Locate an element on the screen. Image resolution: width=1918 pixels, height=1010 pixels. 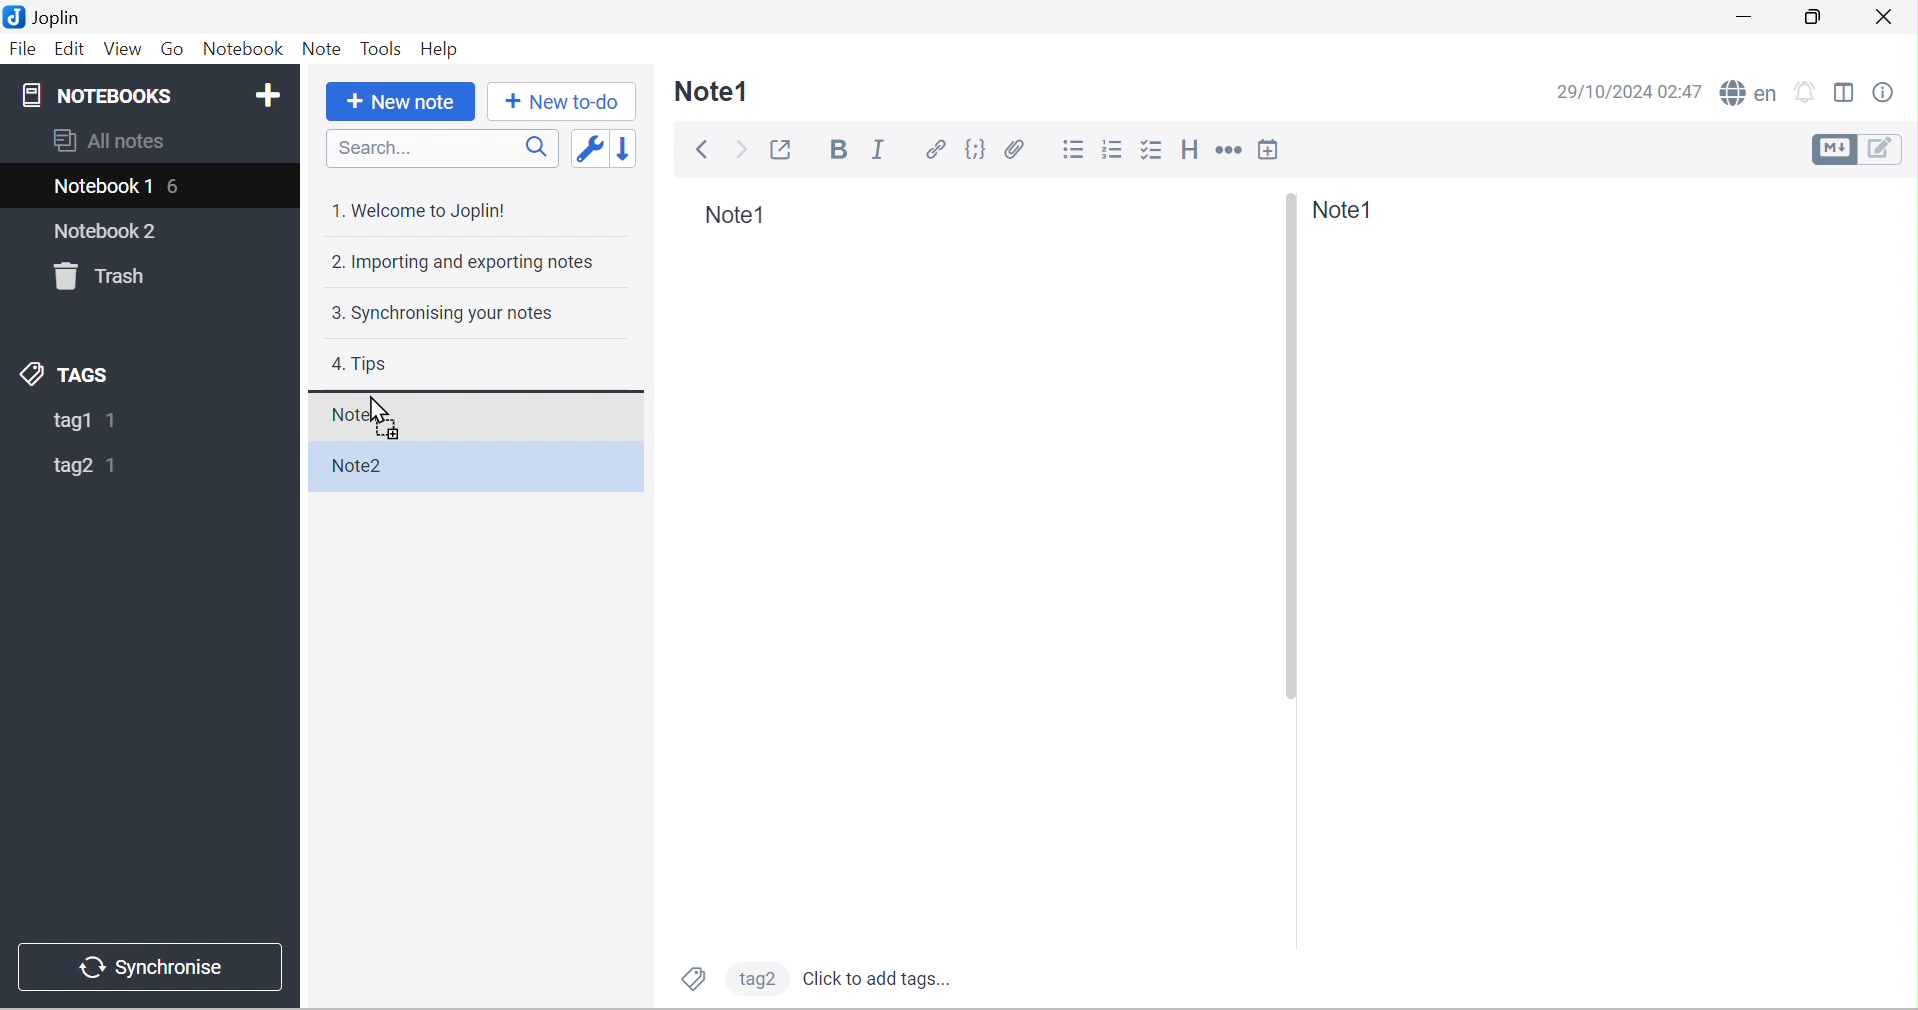
Toggle editors is located at coordinates (1861, 150).